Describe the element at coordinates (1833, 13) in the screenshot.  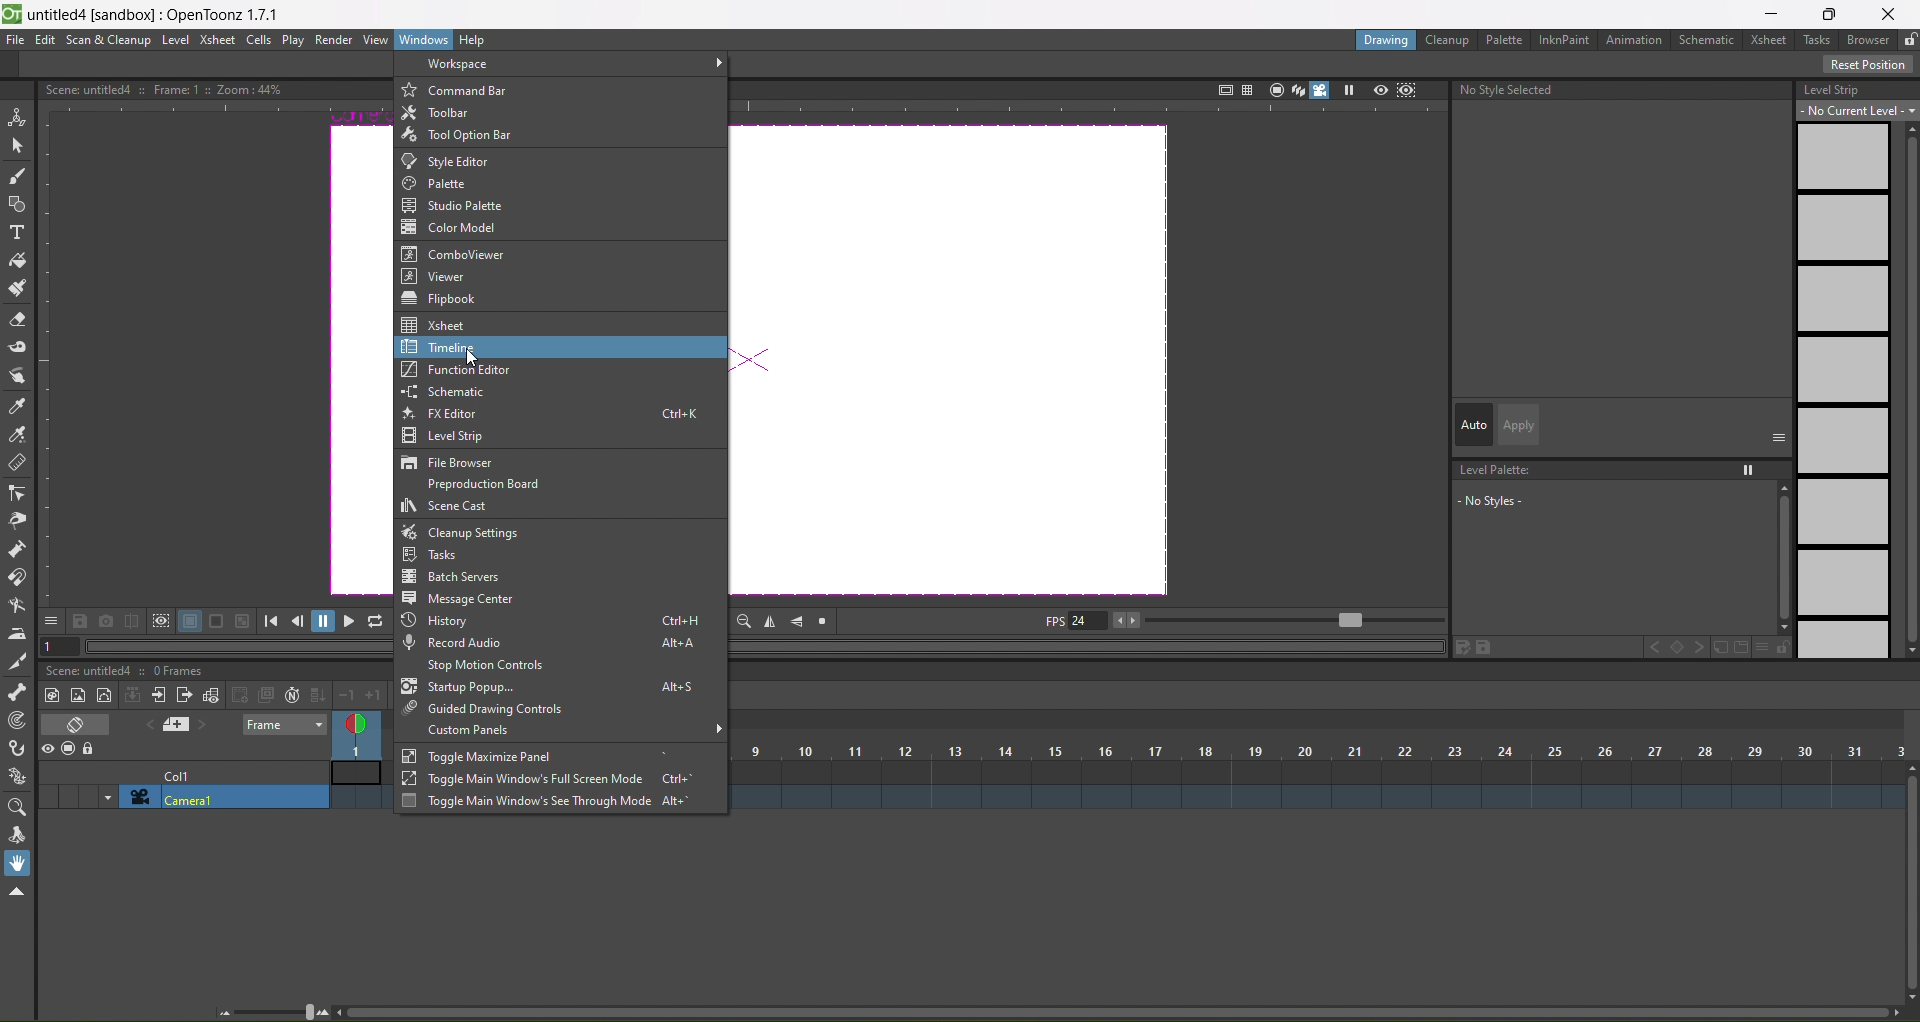
I see `maximize` at that location.